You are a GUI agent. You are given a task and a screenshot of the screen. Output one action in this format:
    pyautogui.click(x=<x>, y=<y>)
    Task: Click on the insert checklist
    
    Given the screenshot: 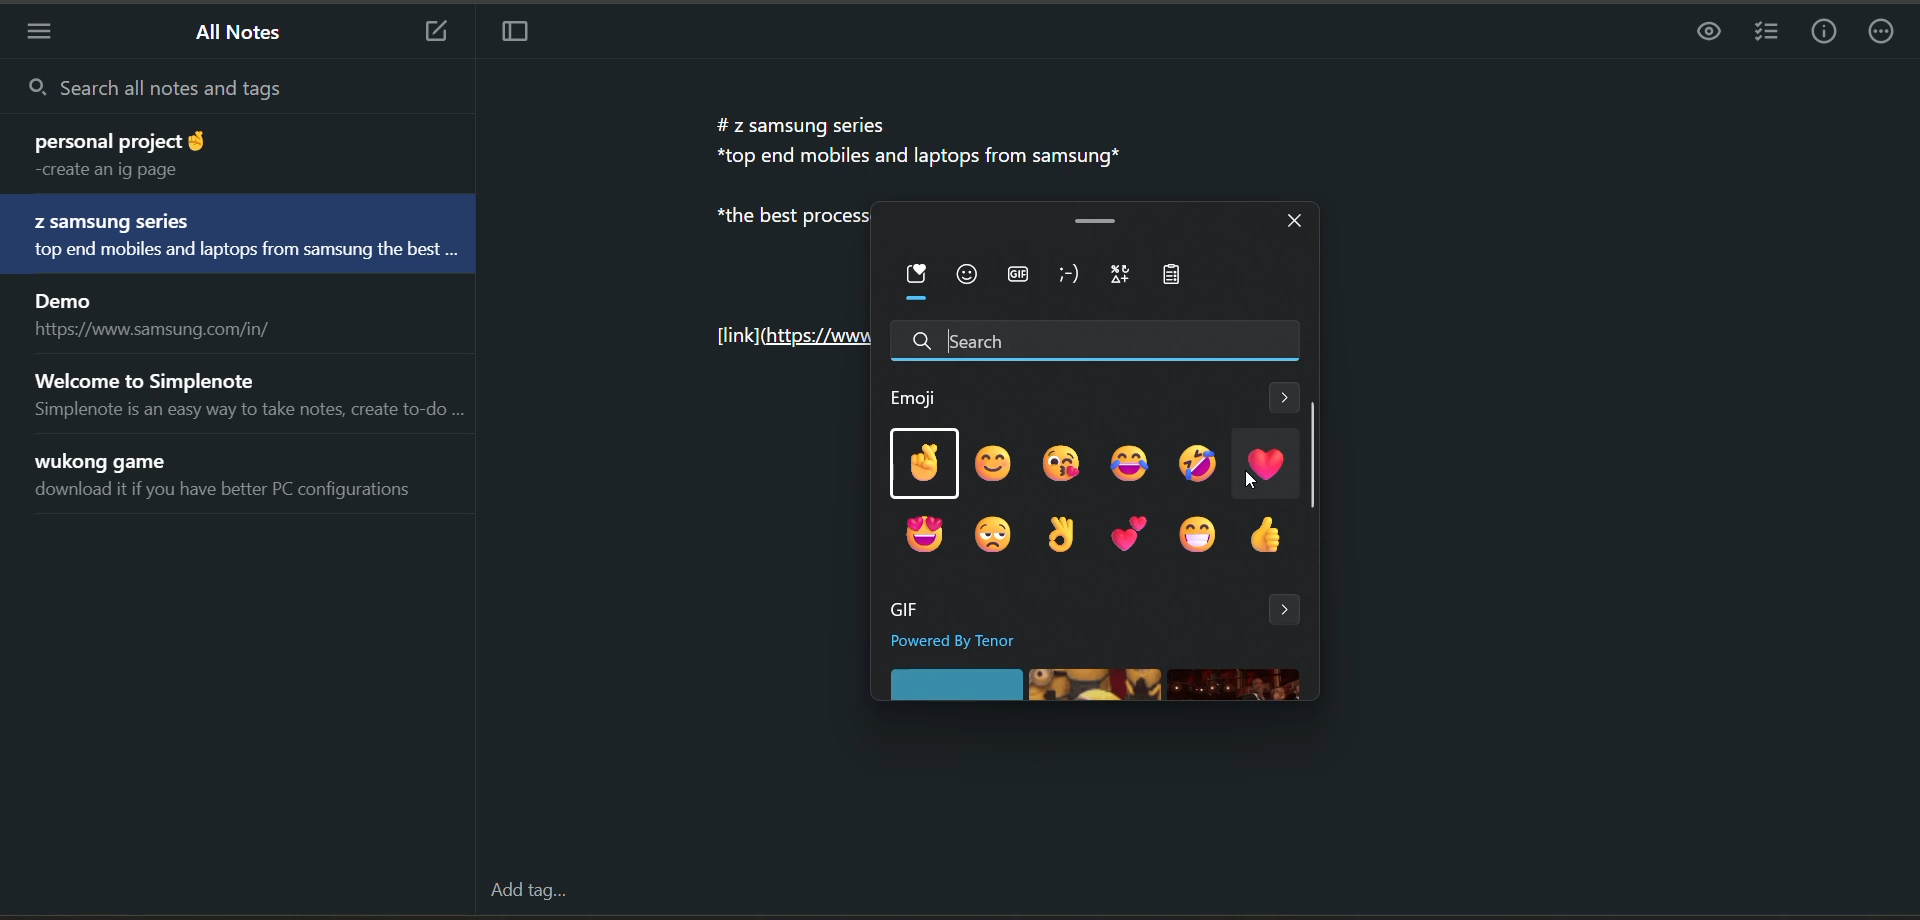 What is the action you would take?
    pyautogui.click(x=1763, y=32)
    